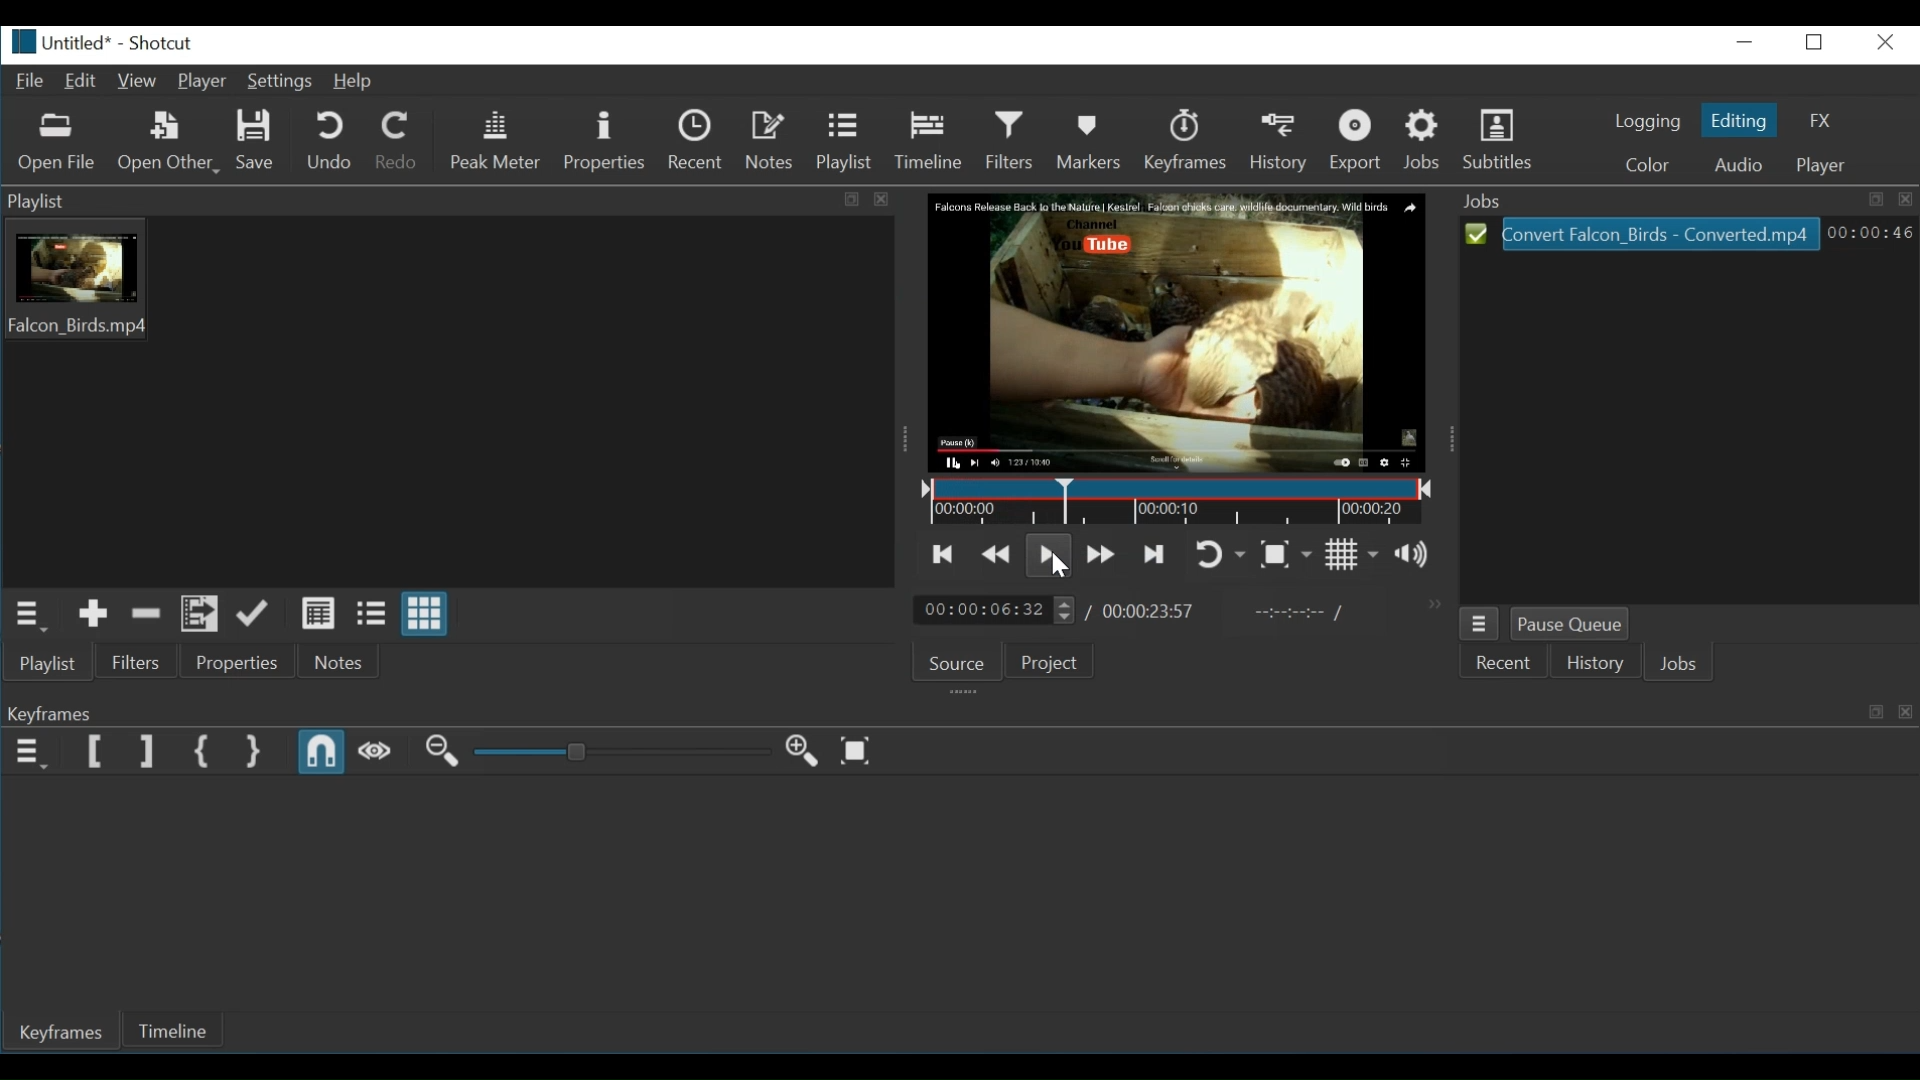 This screenshot has width=1920, height=1080. What do you see at coordinates (1279, 140) in the screenshot?
I see `History` at bounding box center [1279, 140].